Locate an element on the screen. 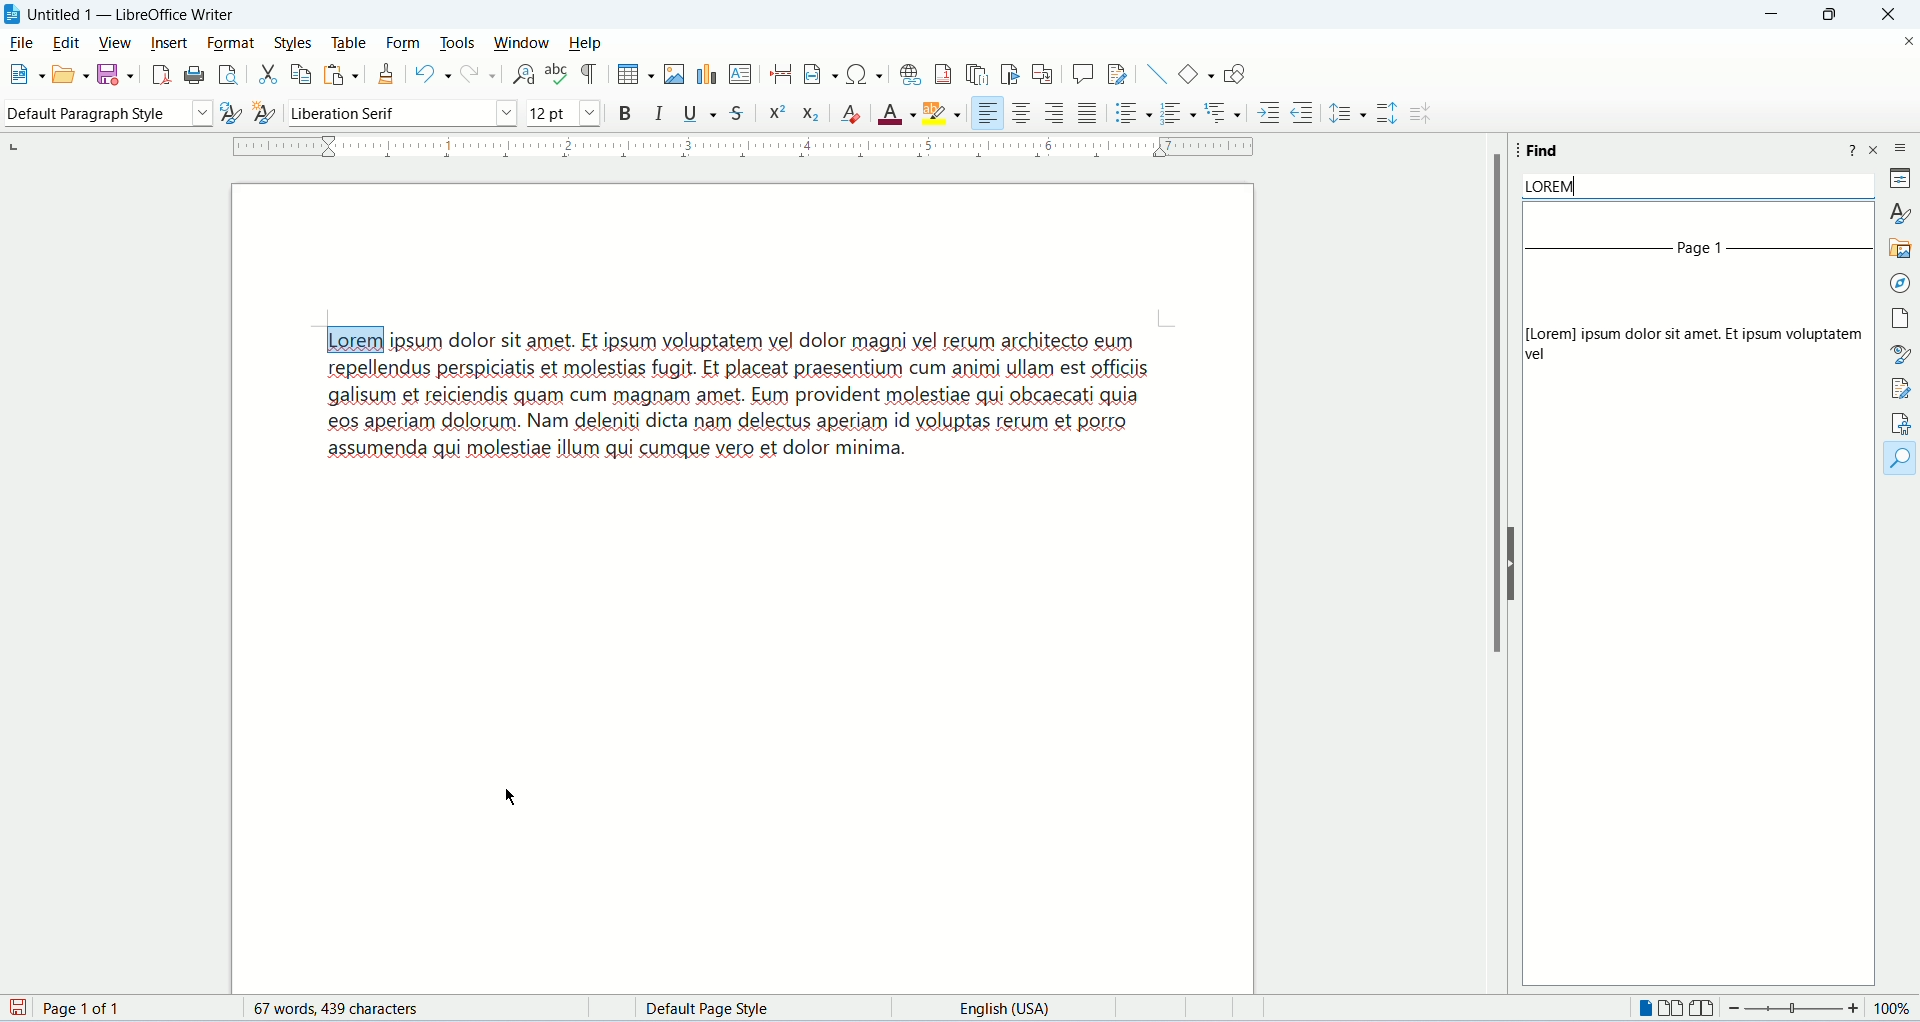 This screenshot has width=1920, height=1022. insert endnote is located at coordinates (973, 77).